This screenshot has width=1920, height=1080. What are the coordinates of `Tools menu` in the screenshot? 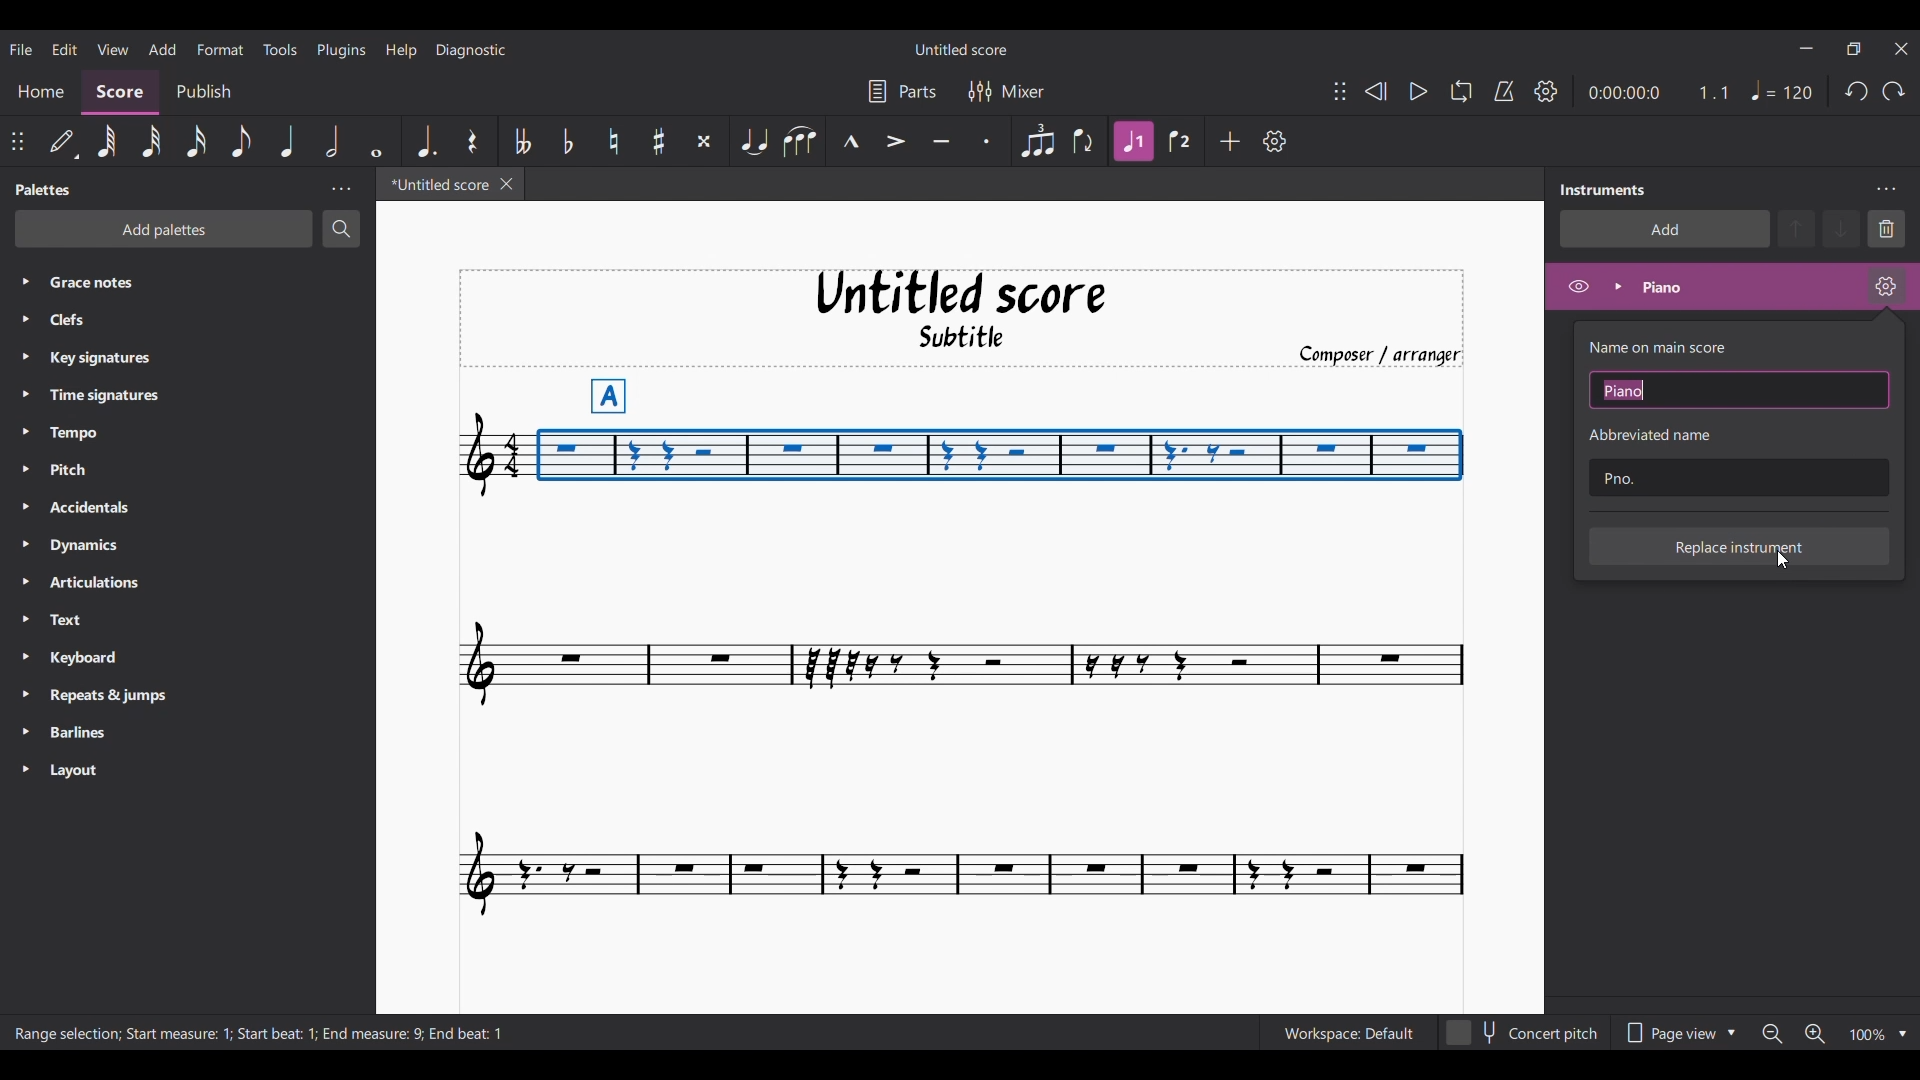 It's located at (280, 50).